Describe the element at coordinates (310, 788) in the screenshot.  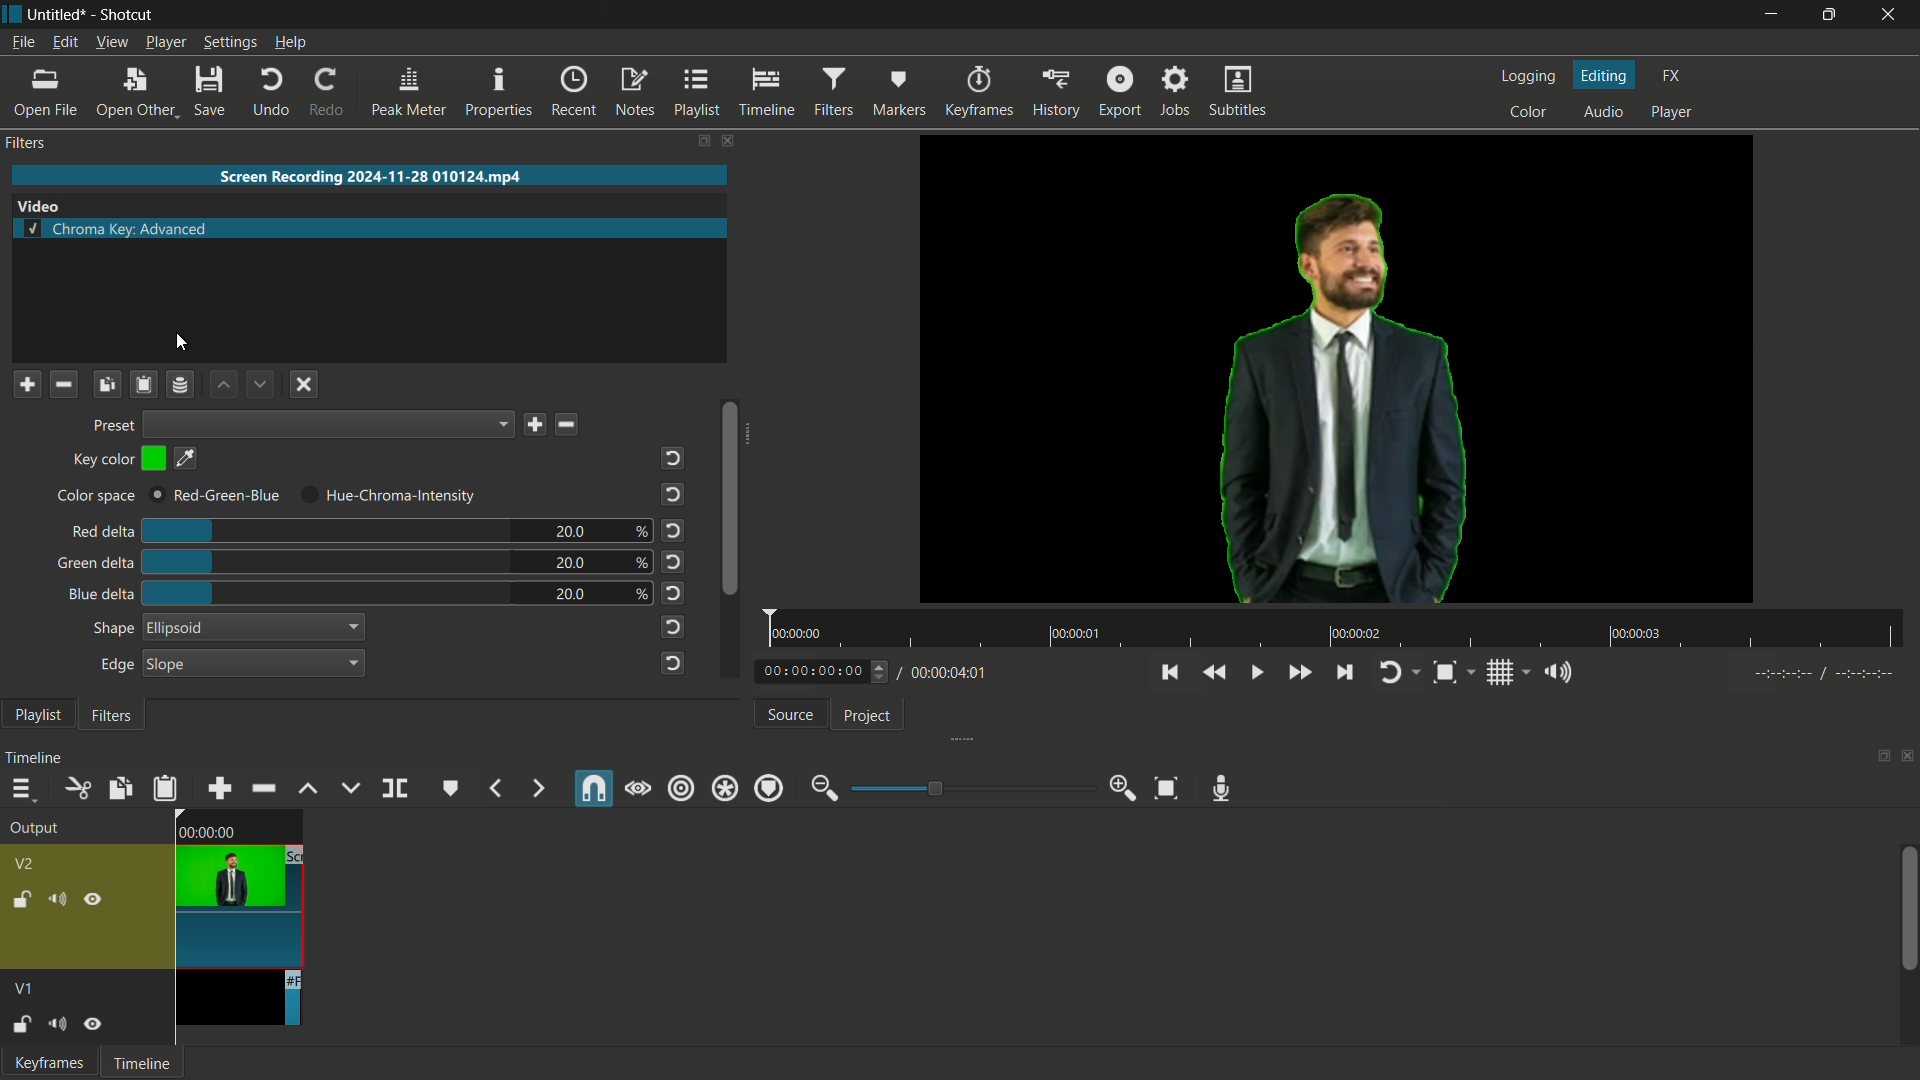
I see `lift` at that location.